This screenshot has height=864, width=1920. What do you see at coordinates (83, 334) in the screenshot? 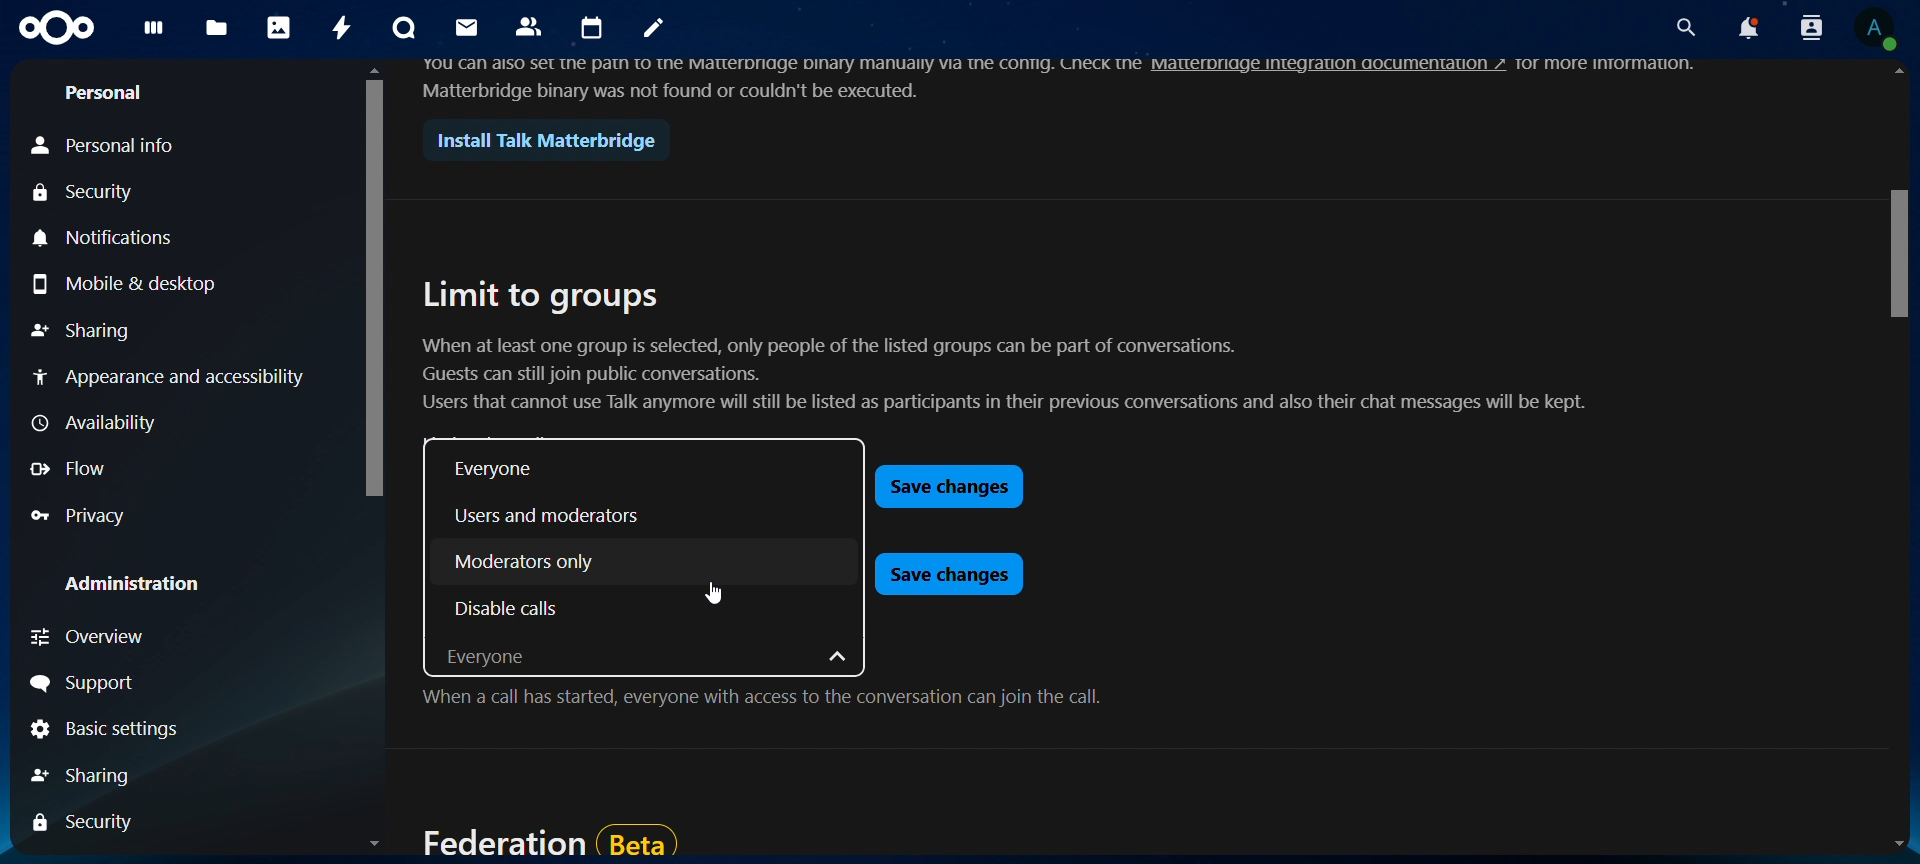
I see `Sharing` at bounding box center [83, 334].